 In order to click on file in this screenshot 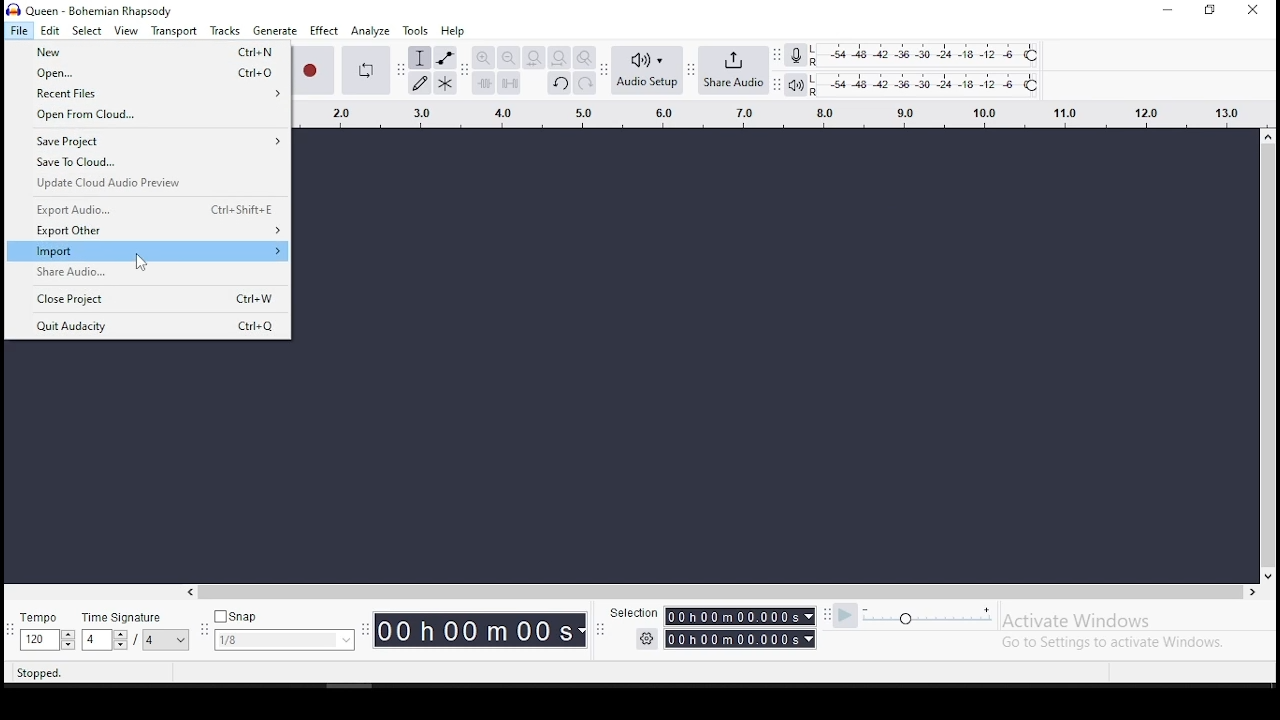, I will do `click(19, 30)`.